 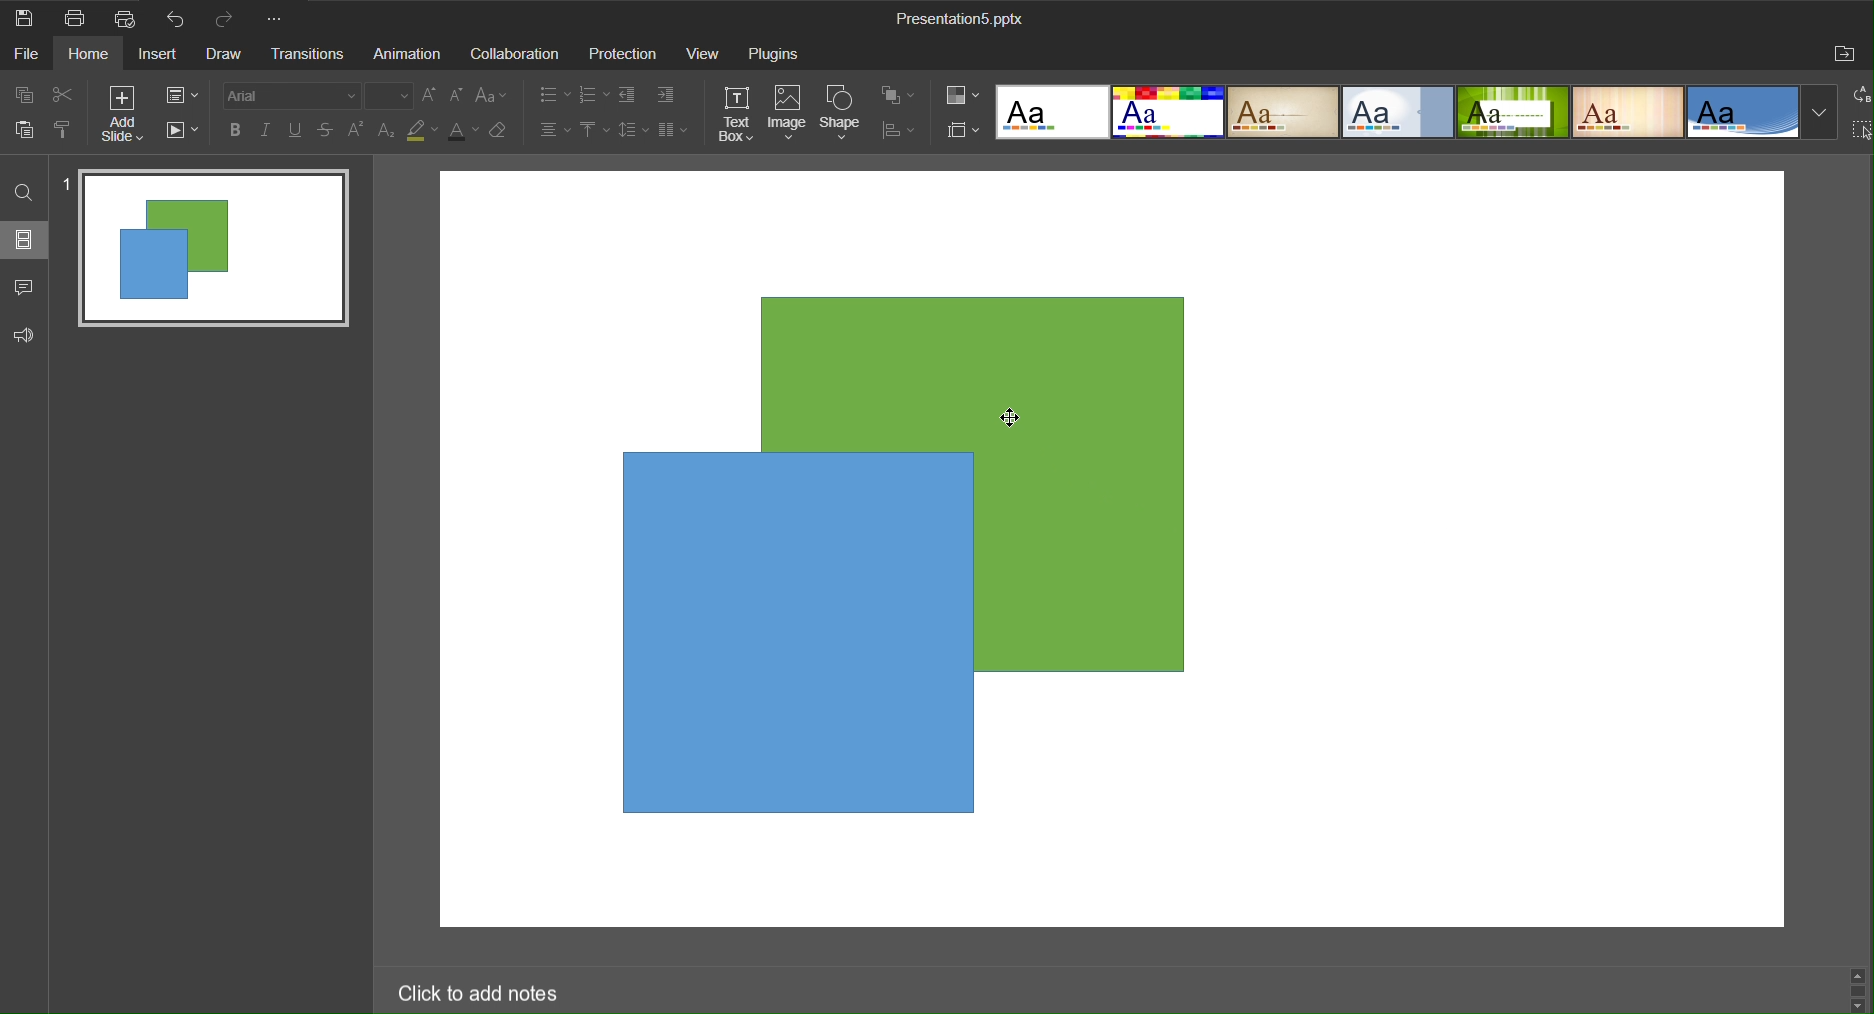 What do you see at coordinates (512, 135) in the screenshot?
I see `Delete Style` at bounding box center [512, 135].